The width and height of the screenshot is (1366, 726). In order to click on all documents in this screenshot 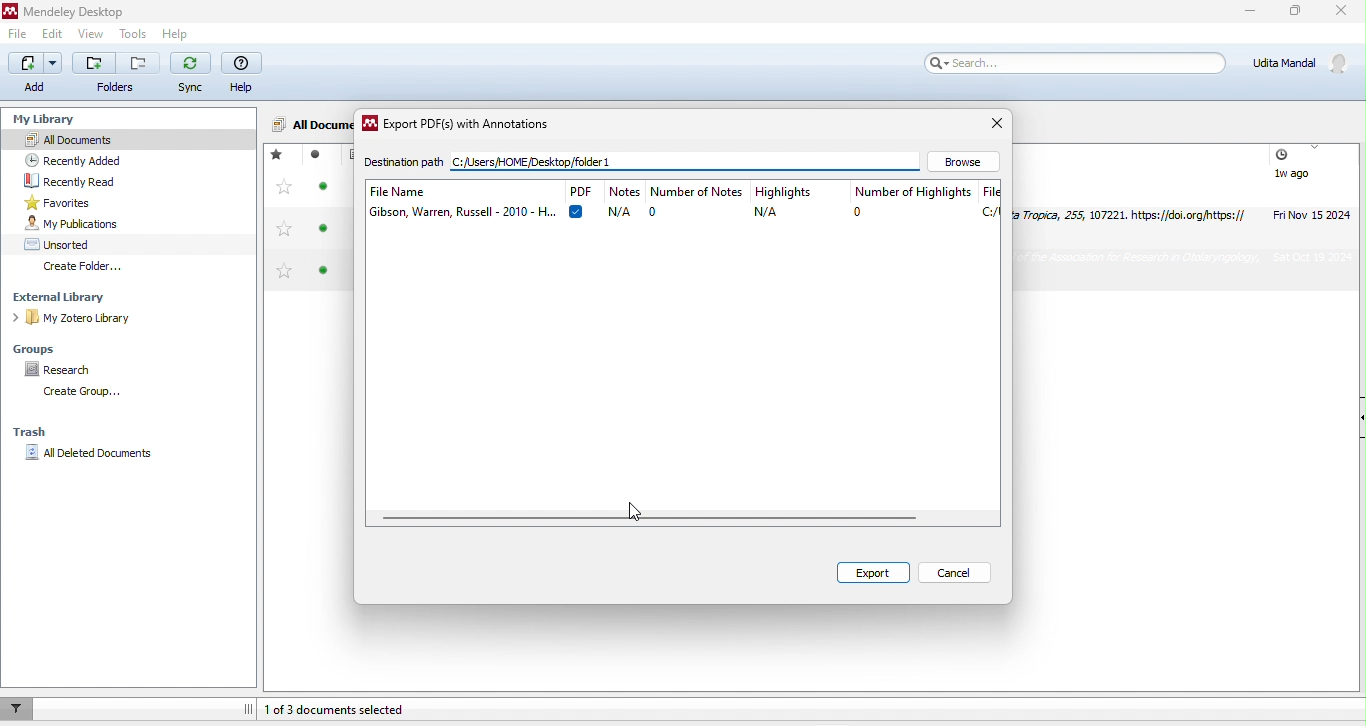, I will do `click(130, 140)`.